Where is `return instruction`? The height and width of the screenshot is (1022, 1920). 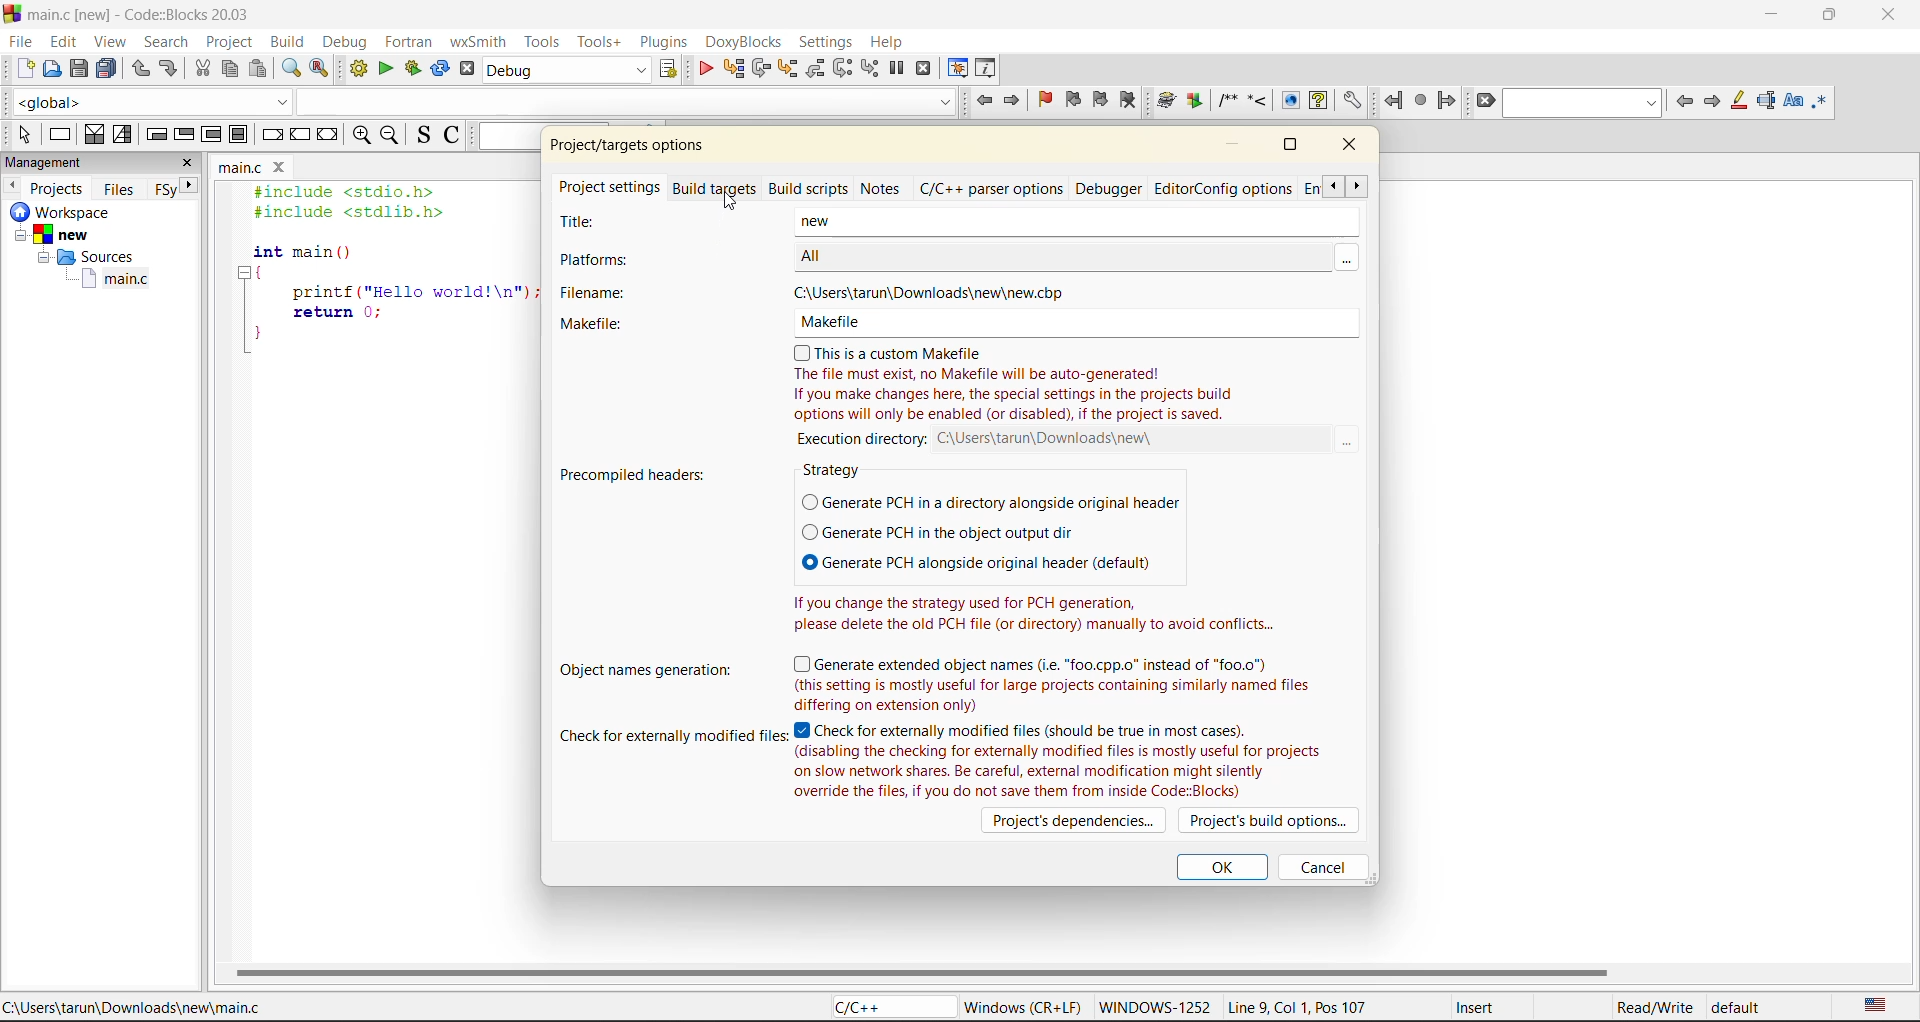
return instruction is located at coordinates (327, 136).